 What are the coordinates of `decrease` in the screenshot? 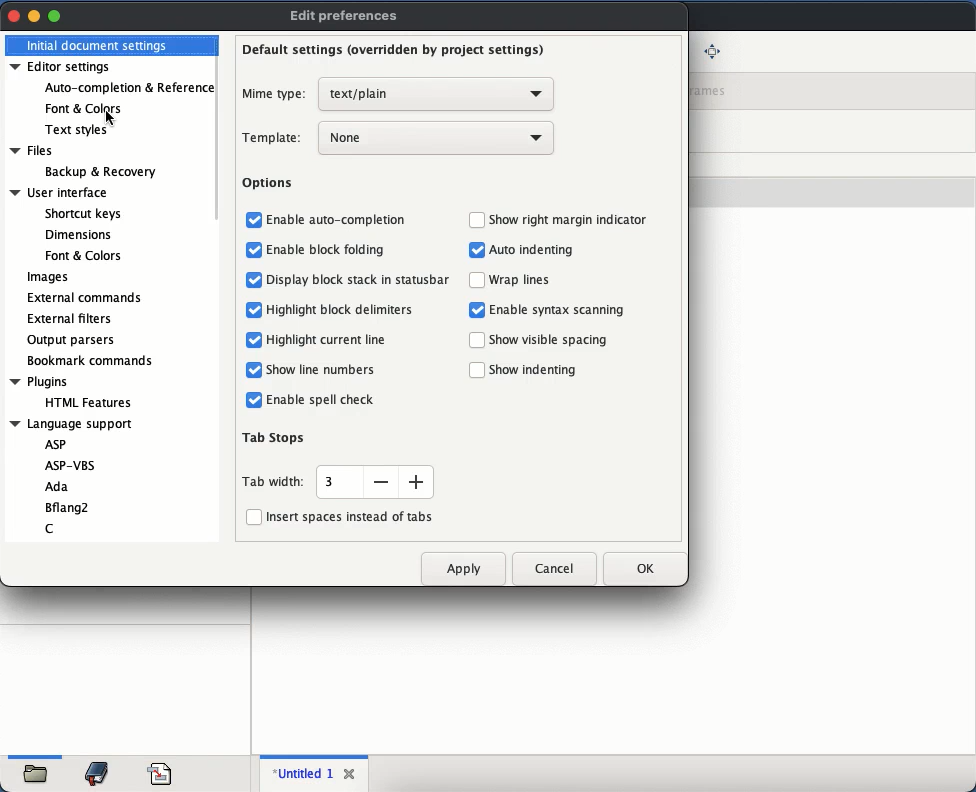 It's located at (381, 483).